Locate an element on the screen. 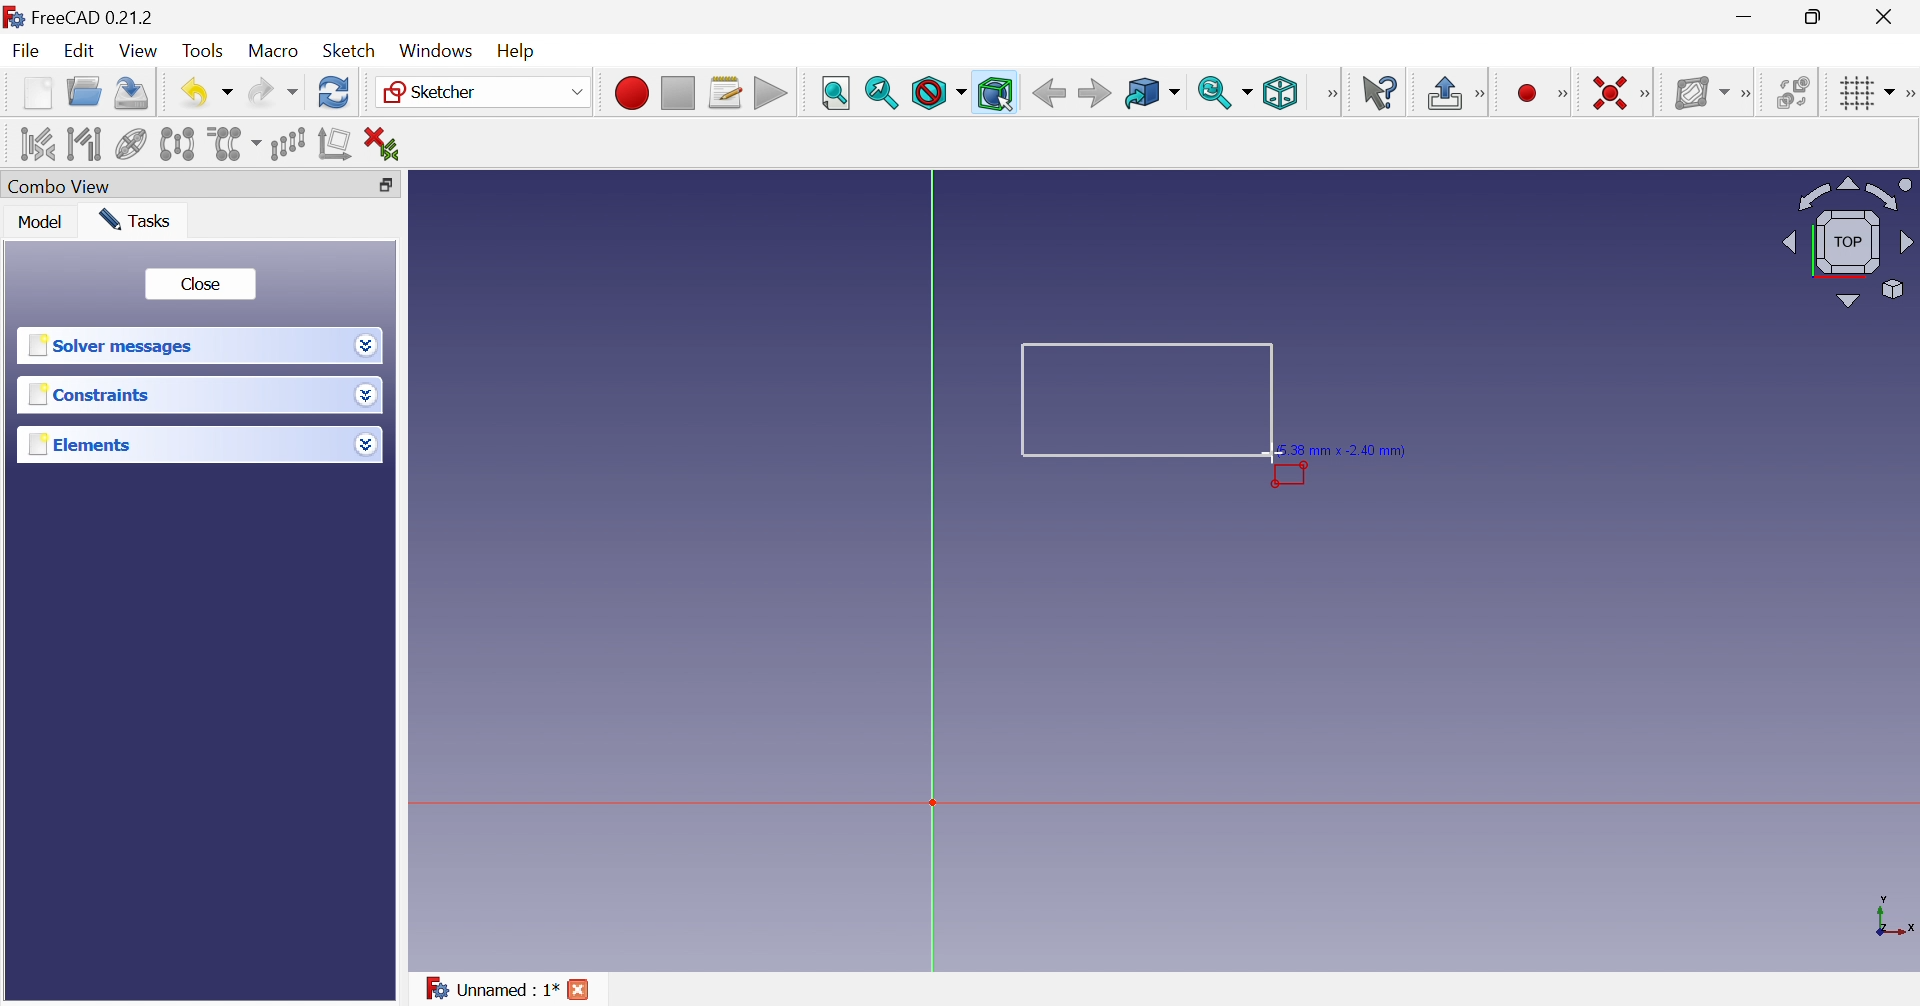 Image resolution: width=1920 pixels, height=1006 pixels. cursor is located at coordinates (1274, 453).